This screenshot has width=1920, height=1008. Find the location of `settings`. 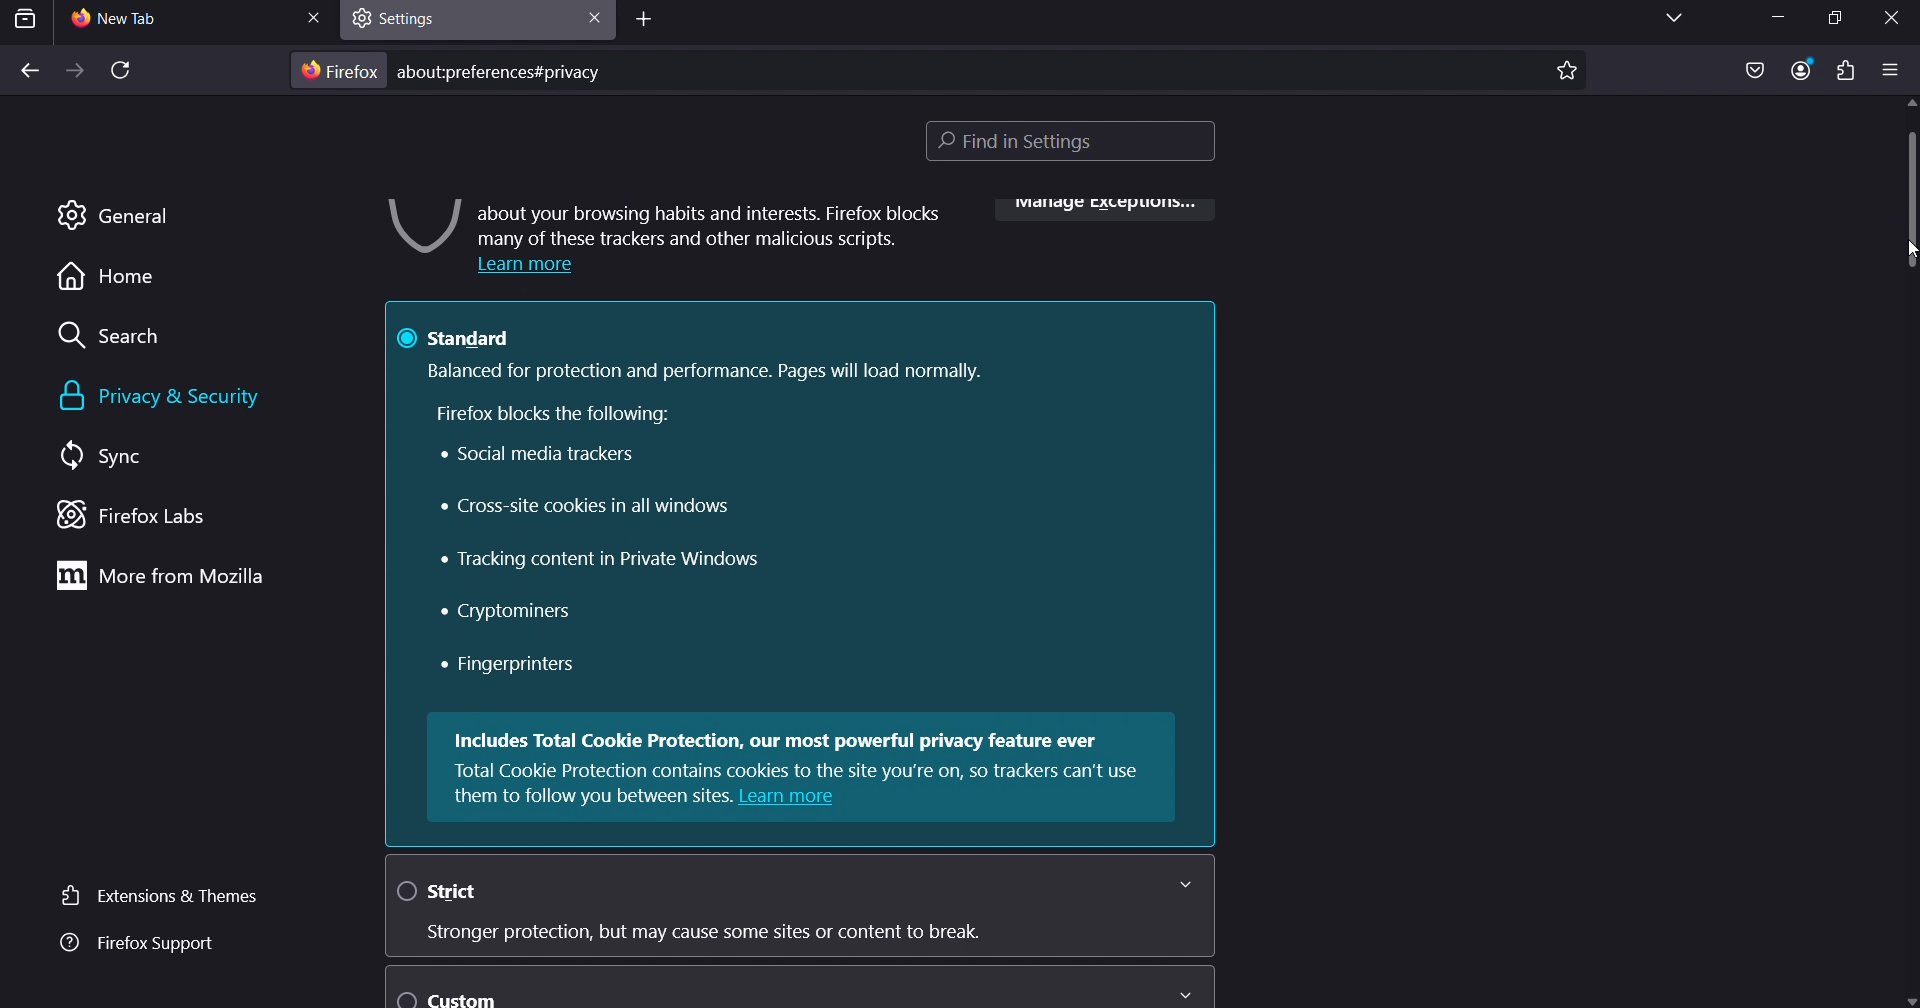

settings is located at coordinates (409, 17).